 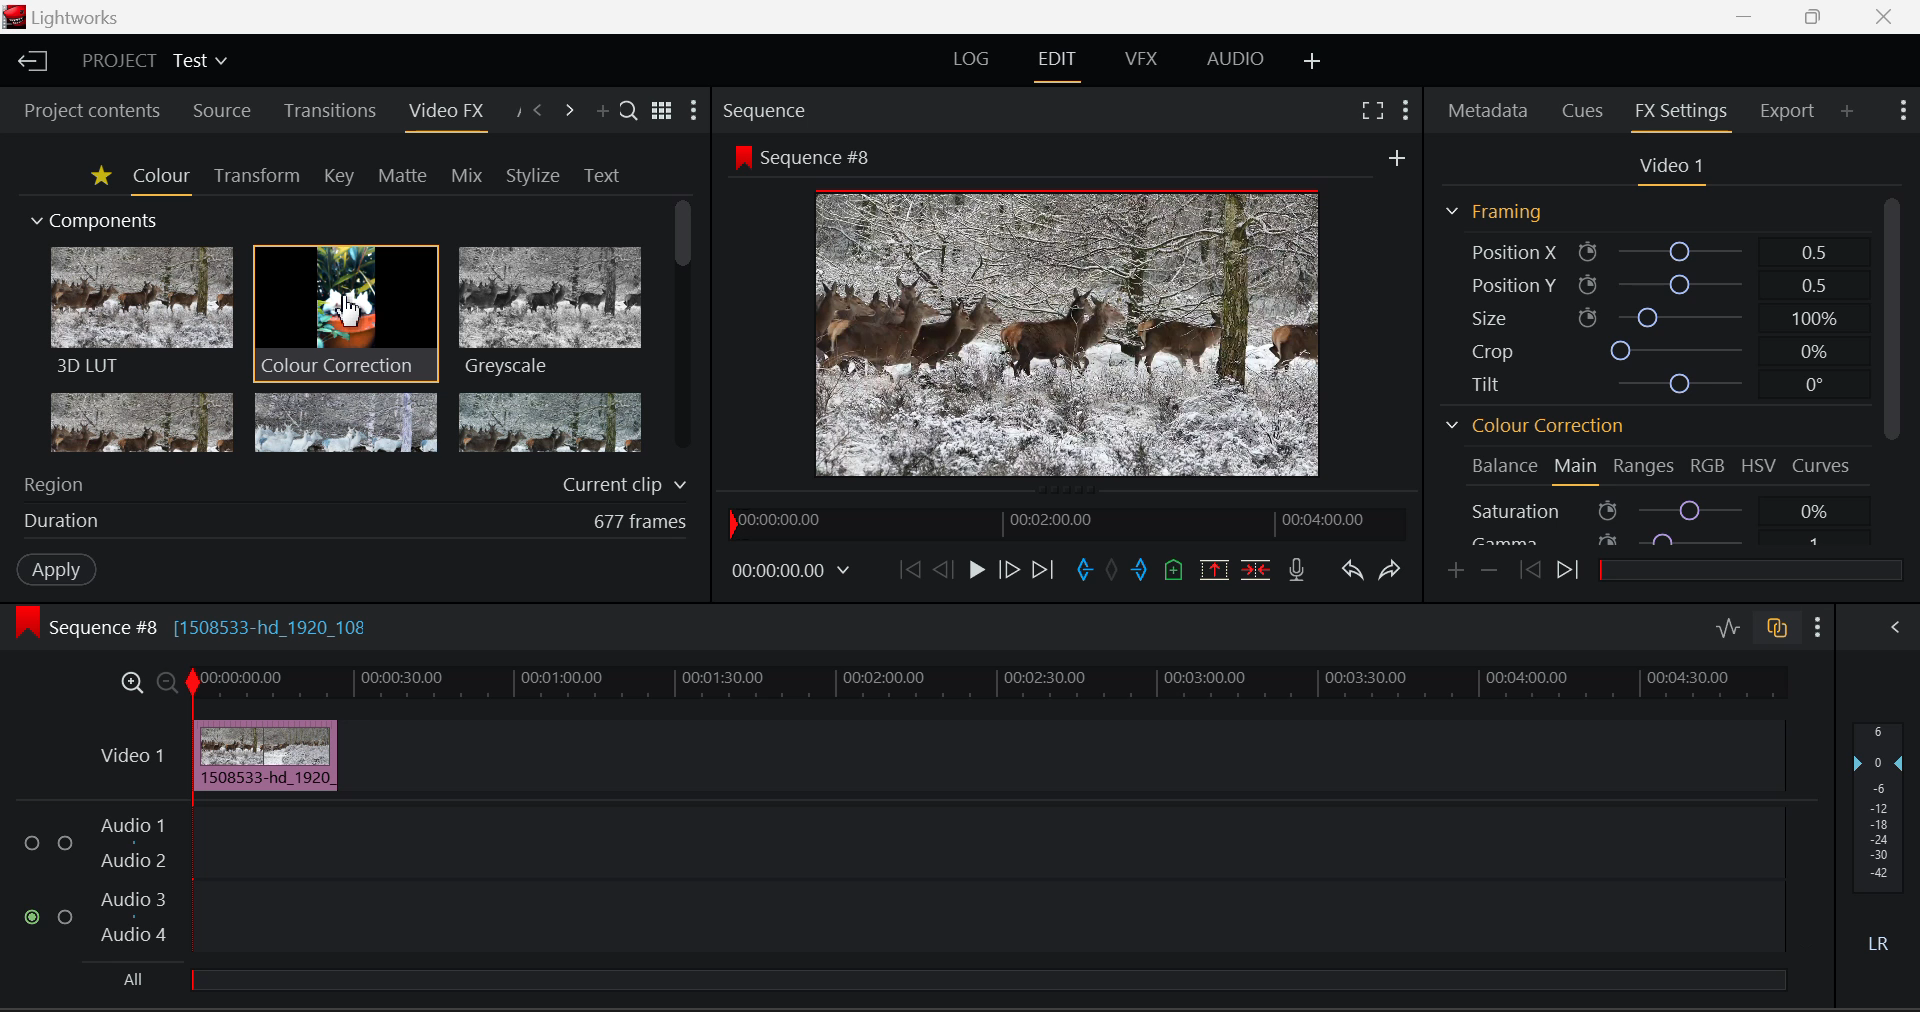 I want to click on Timeline Zoom Out, so click(x=167, y=684).